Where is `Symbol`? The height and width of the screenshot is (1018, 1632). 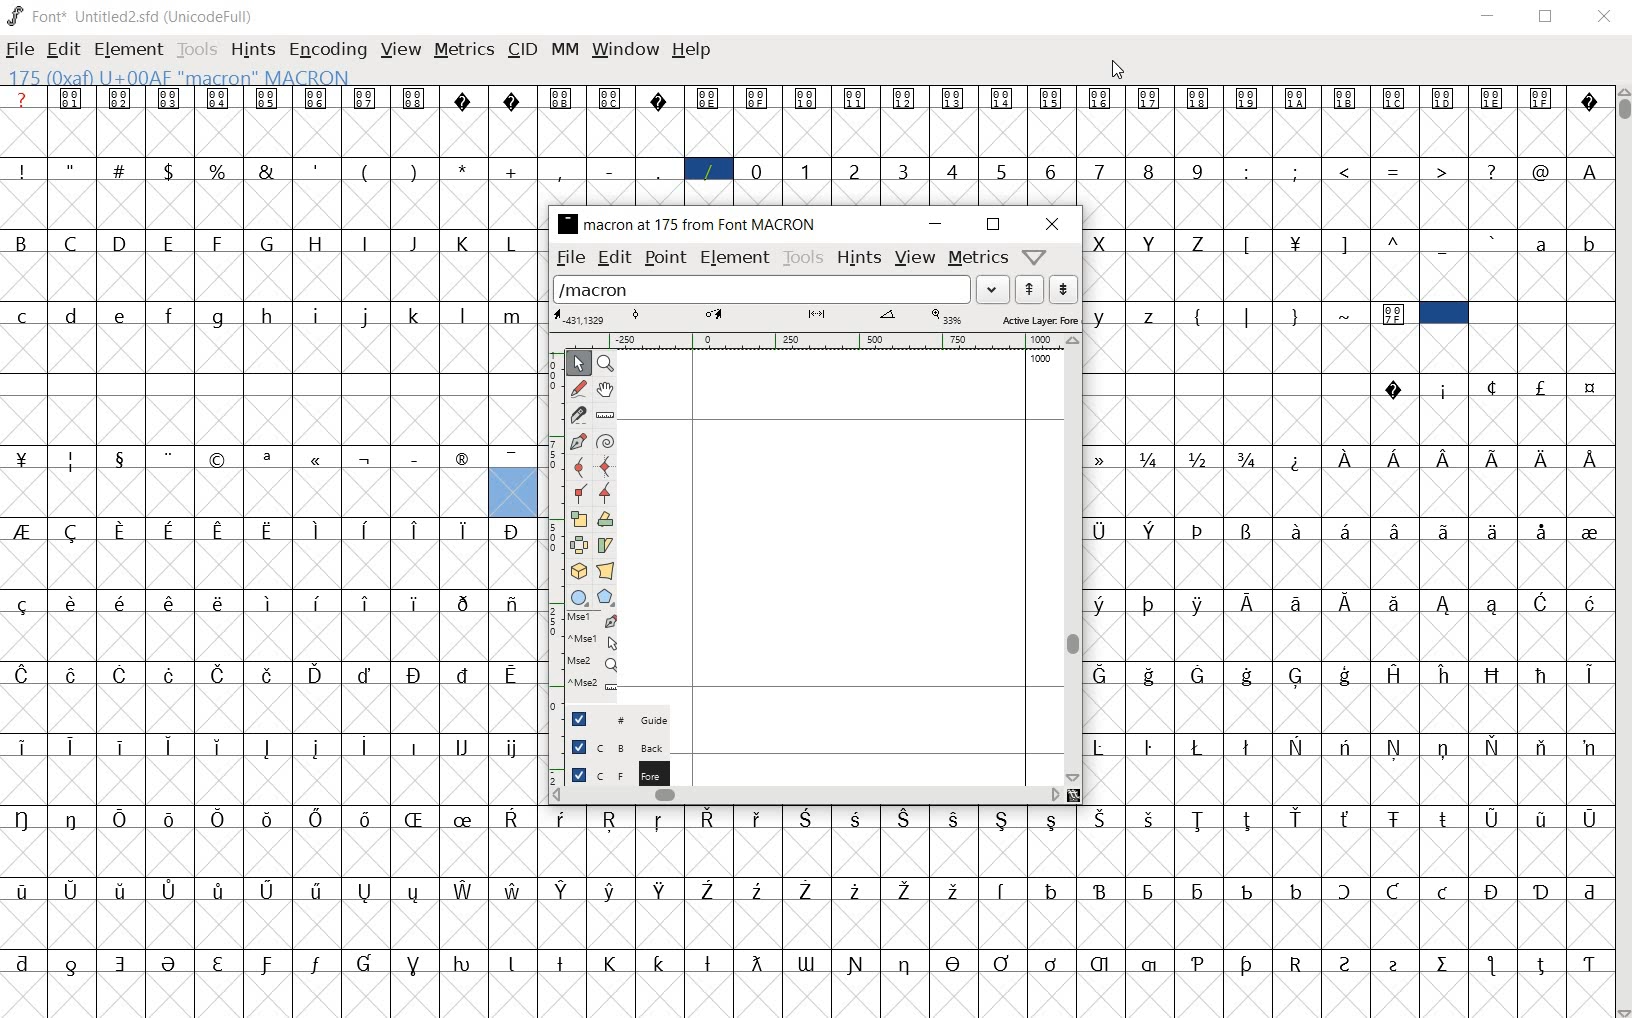
Symbol is located at coordinates (1494, 388).